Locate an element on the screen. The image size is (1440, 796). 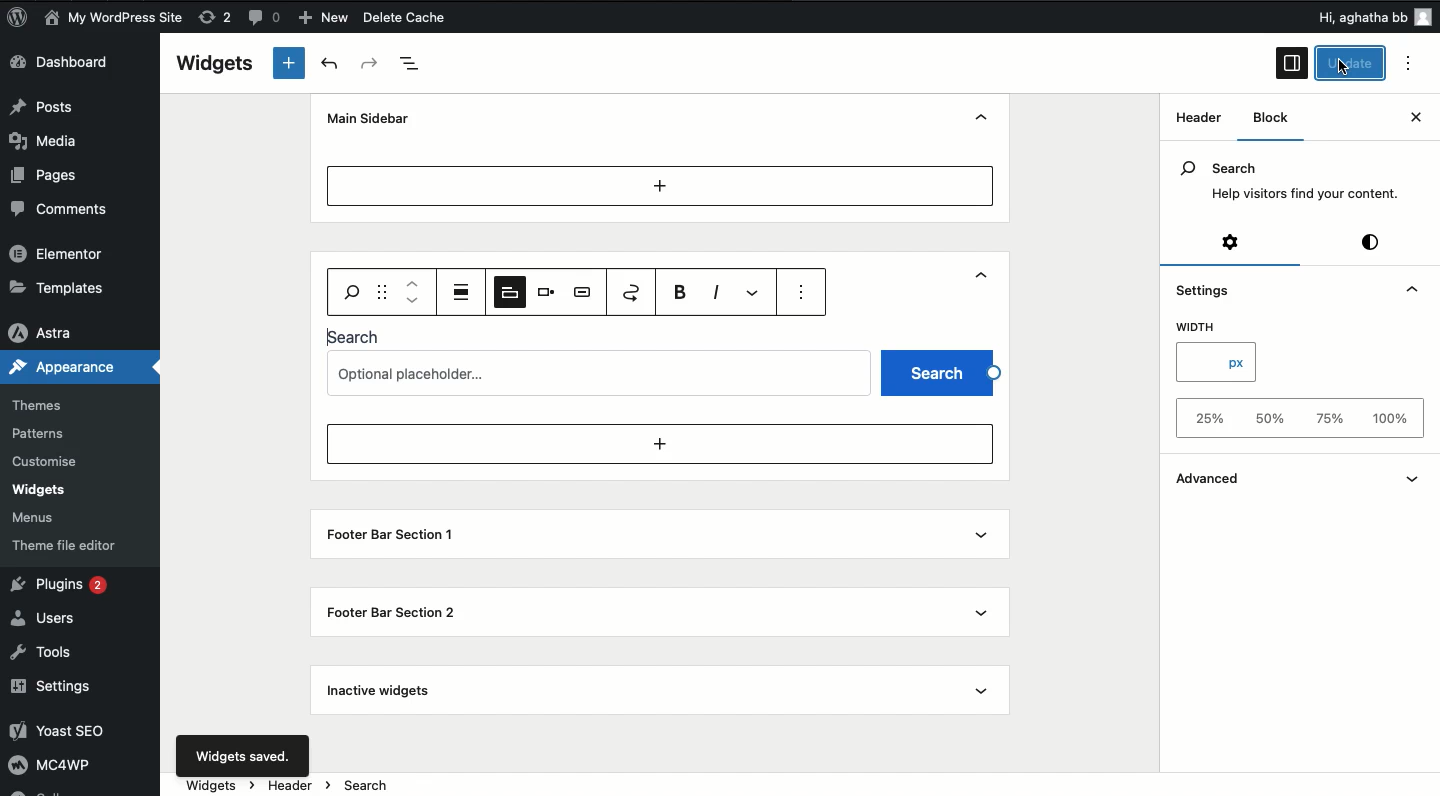
New is located at coordinates (326, 18).